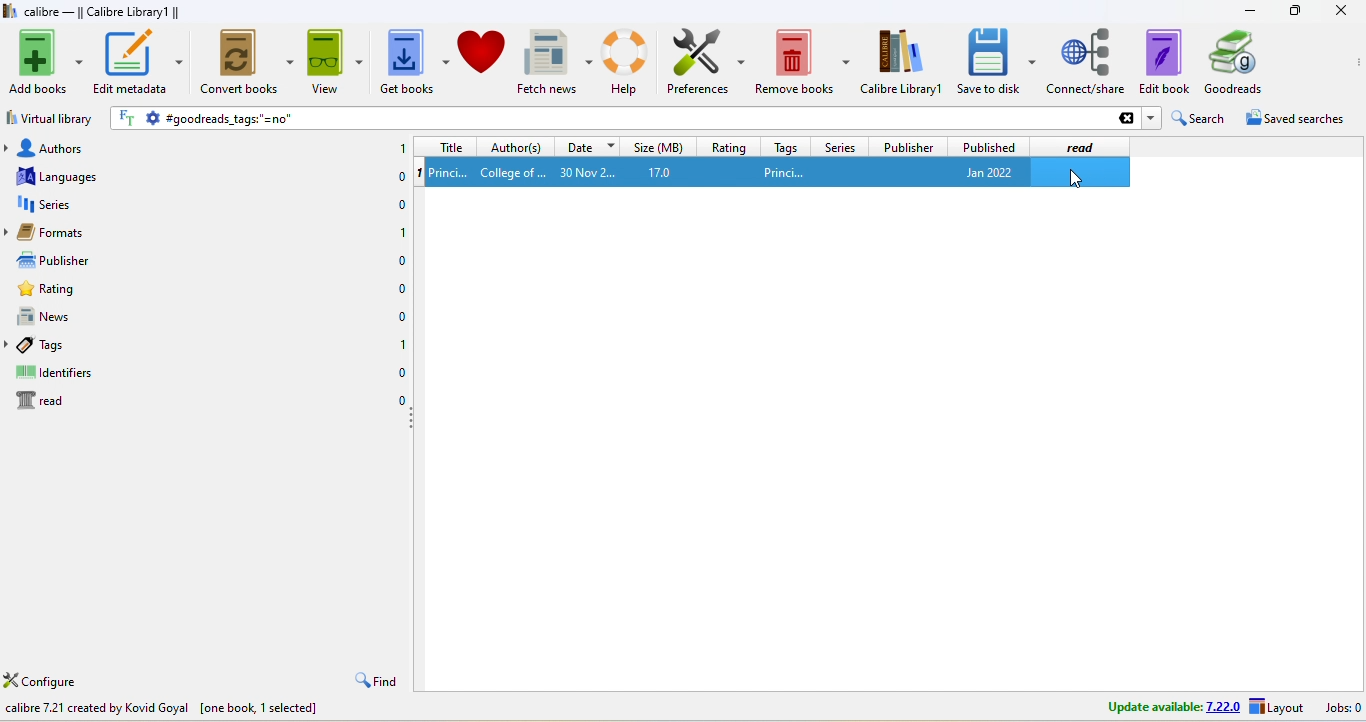  Describe the element at coordinates (44, 401) in the screenshot. I see `read` at that location.